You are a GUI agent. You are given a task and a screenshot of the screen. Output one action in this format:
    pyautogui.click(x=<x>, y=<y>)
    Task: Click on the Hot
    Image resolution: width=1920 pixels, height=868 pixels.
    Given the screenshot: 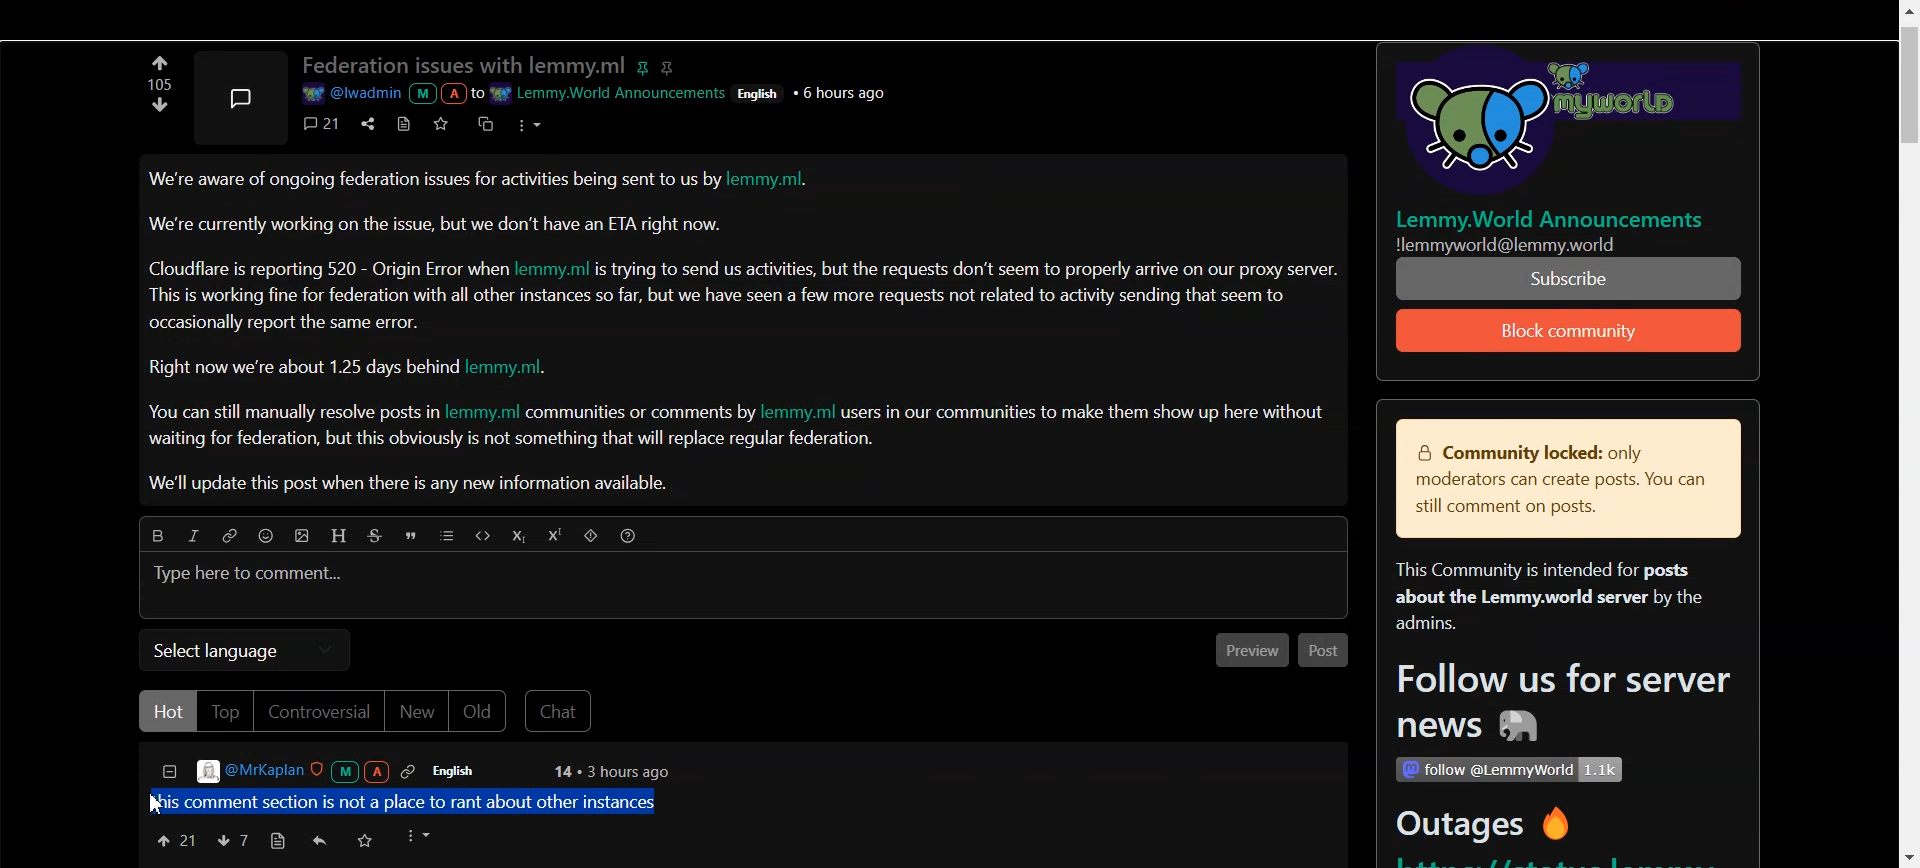 What is the action you would take?
    pyautogui.click(x=167, y=711)
    